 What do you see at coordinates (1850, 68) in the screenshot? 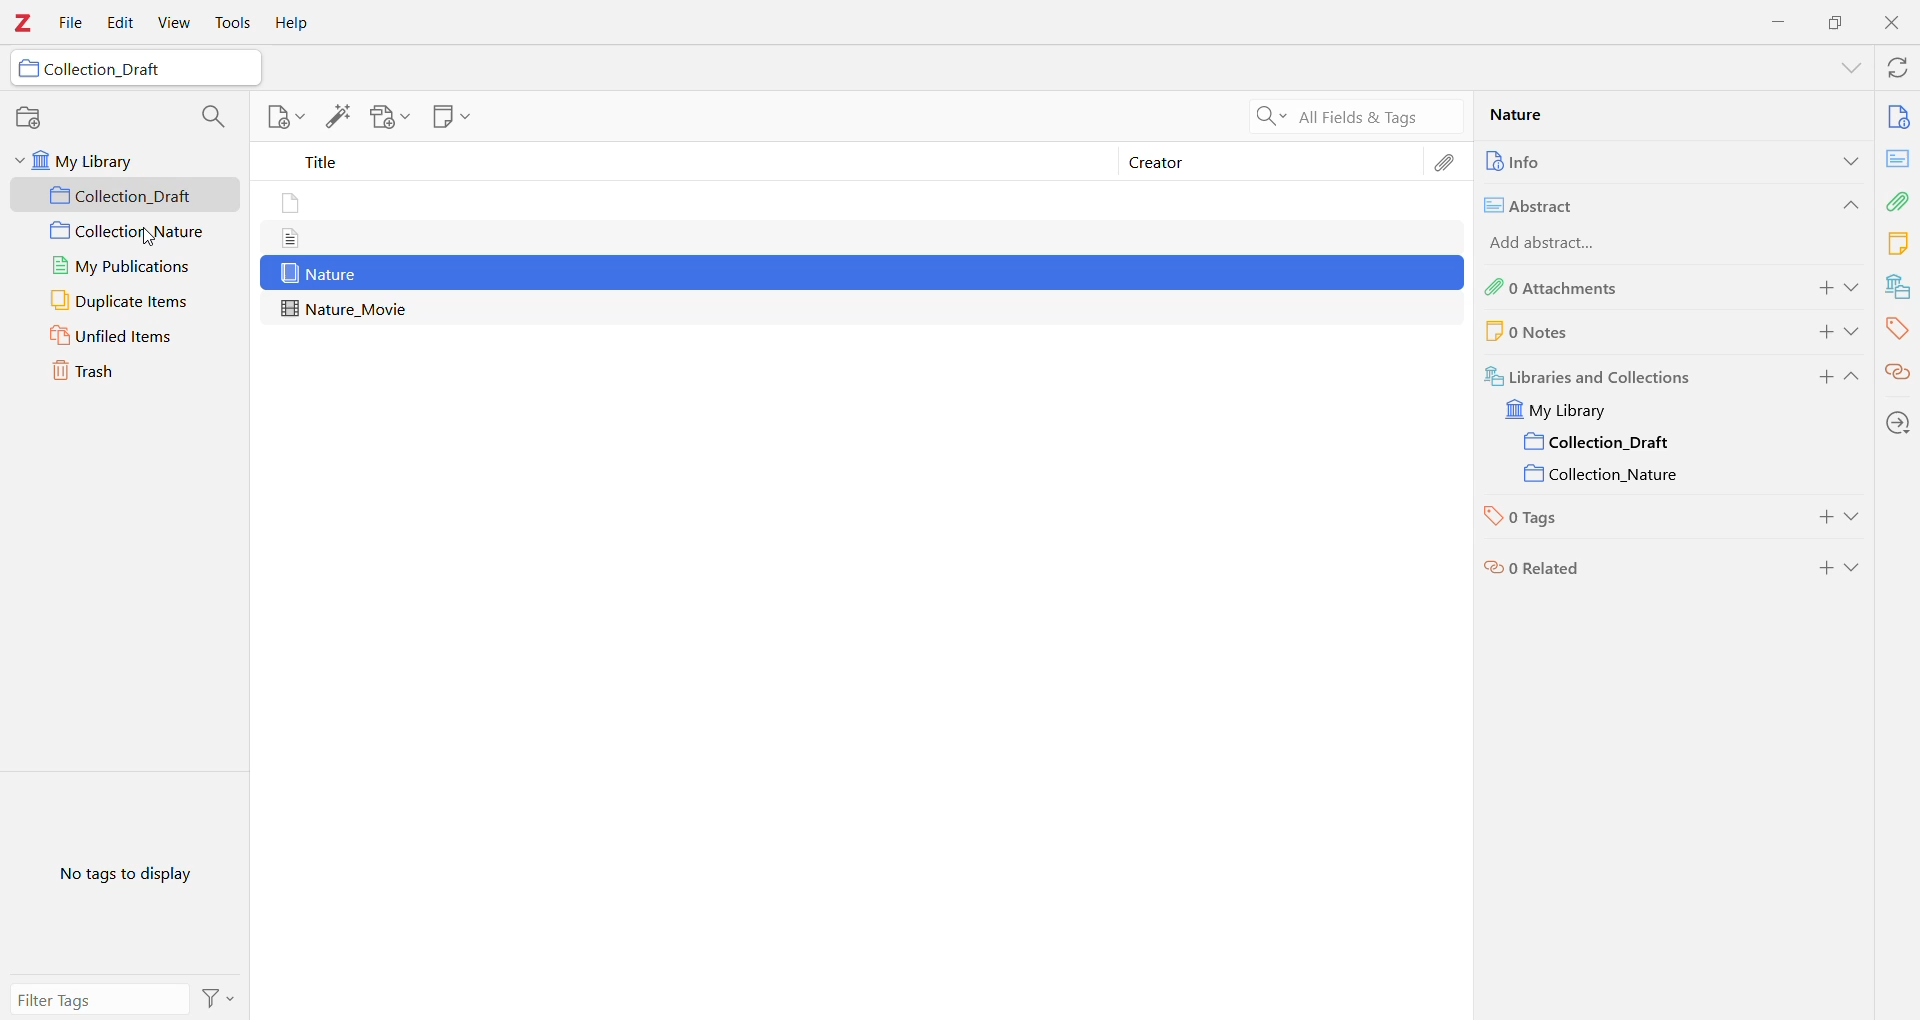
I see `Expand Section` at bounding box center [1850, 68].